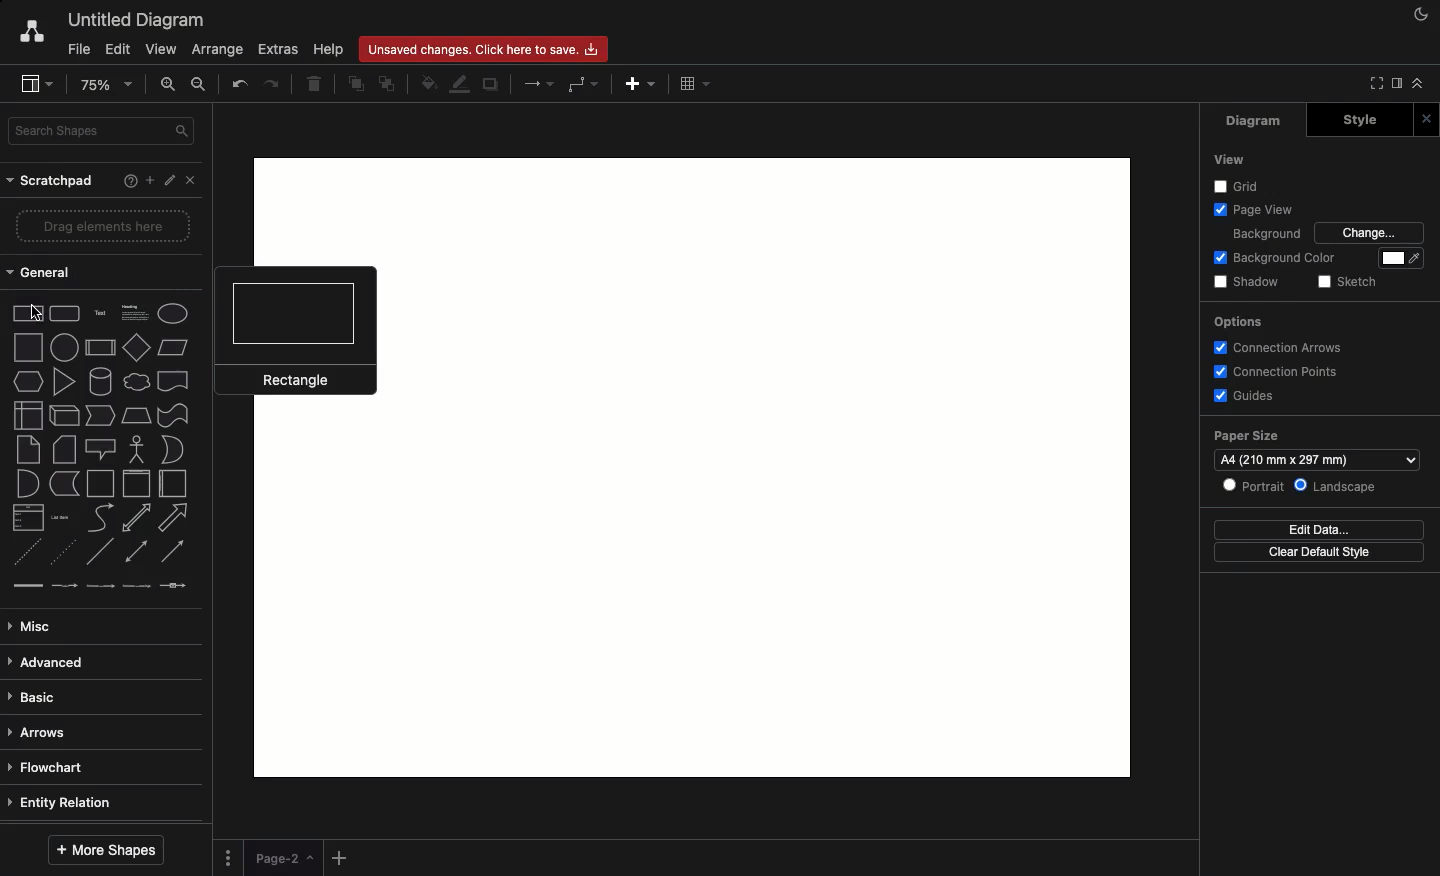 The height and width of the screenshot is (876, 1440). I want to click on To front, so click(356, 83).